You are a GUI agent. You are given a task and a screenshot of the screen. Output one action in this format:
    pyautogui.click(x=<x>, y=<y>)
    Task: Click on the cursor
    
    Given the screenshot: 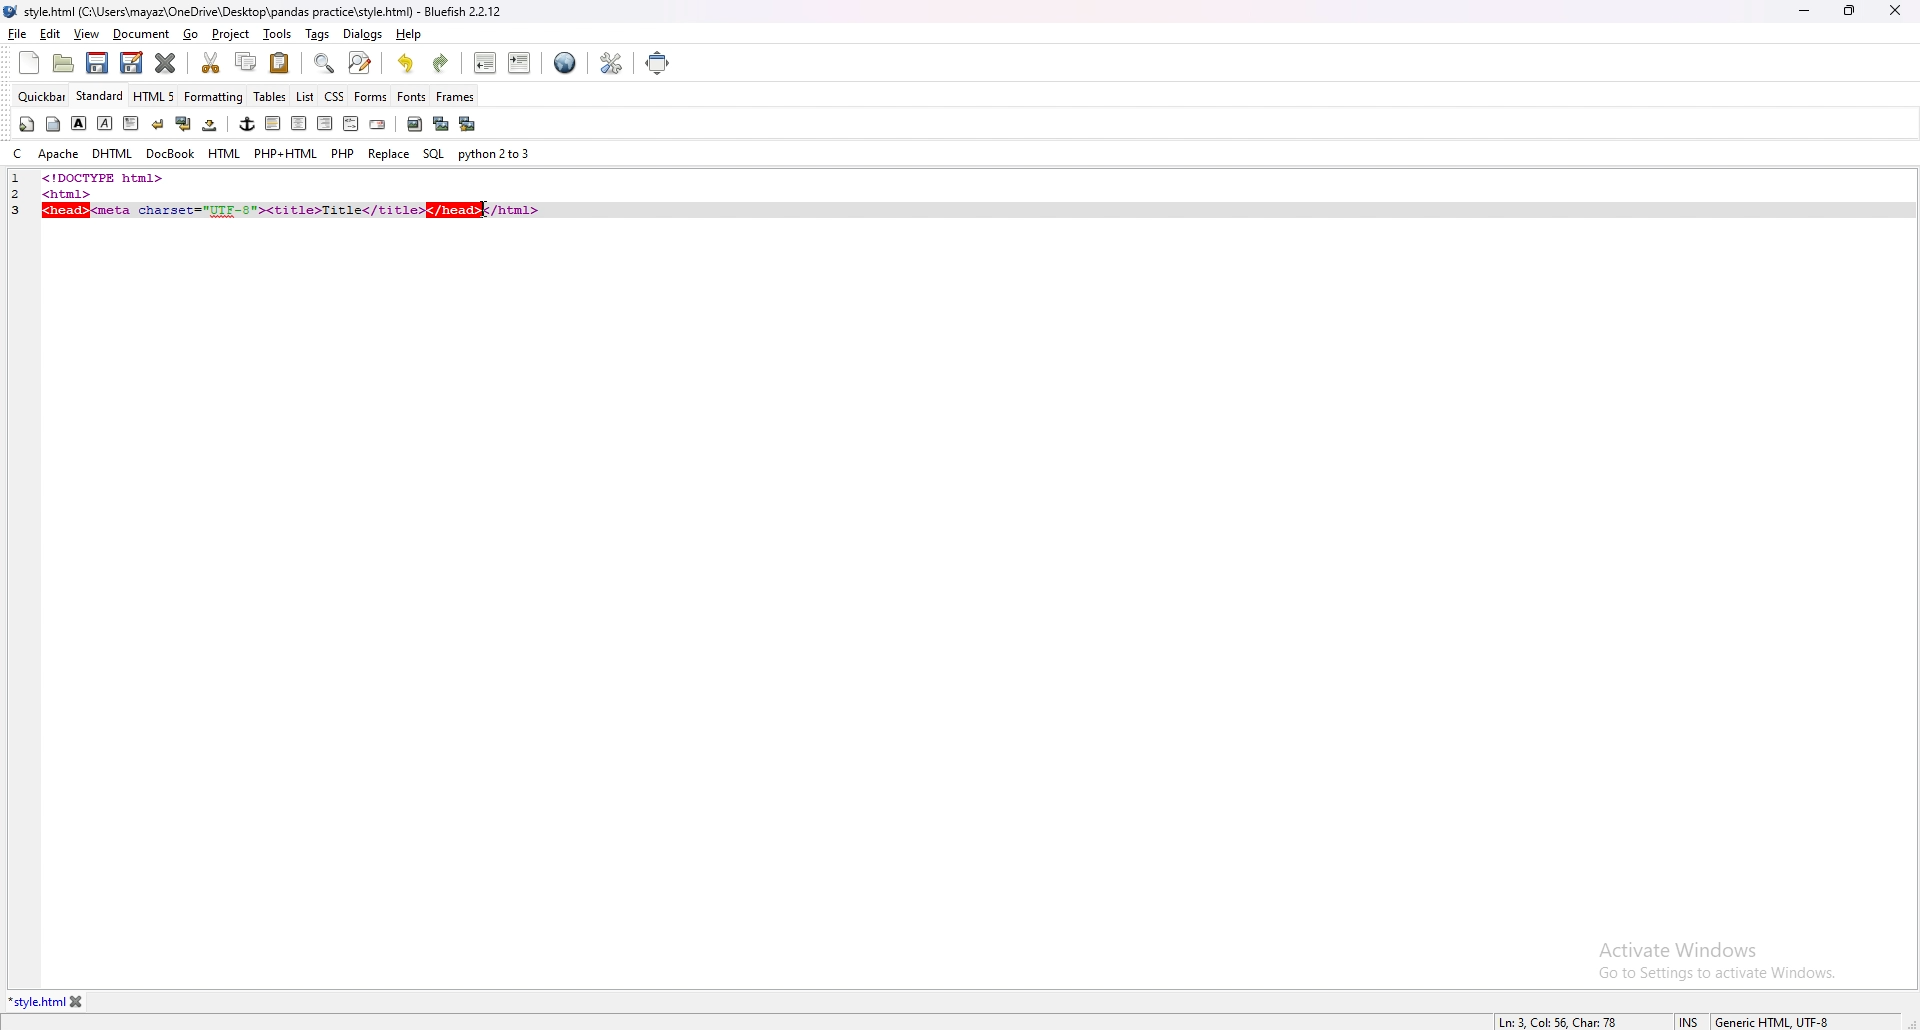 What is the action you would take?
    pyautogui.click(x=483, y=210)
    